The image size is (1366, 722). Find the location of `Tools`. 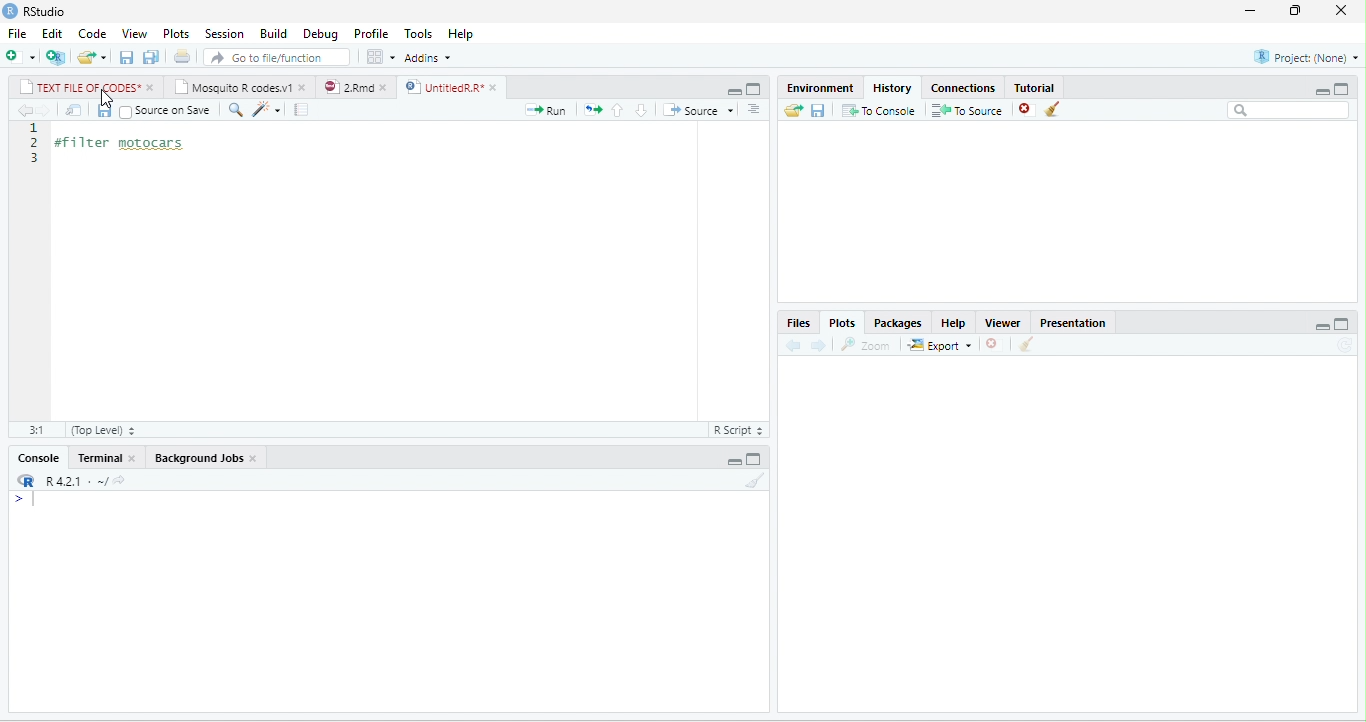

Tools is located at coordinates (418, 34).